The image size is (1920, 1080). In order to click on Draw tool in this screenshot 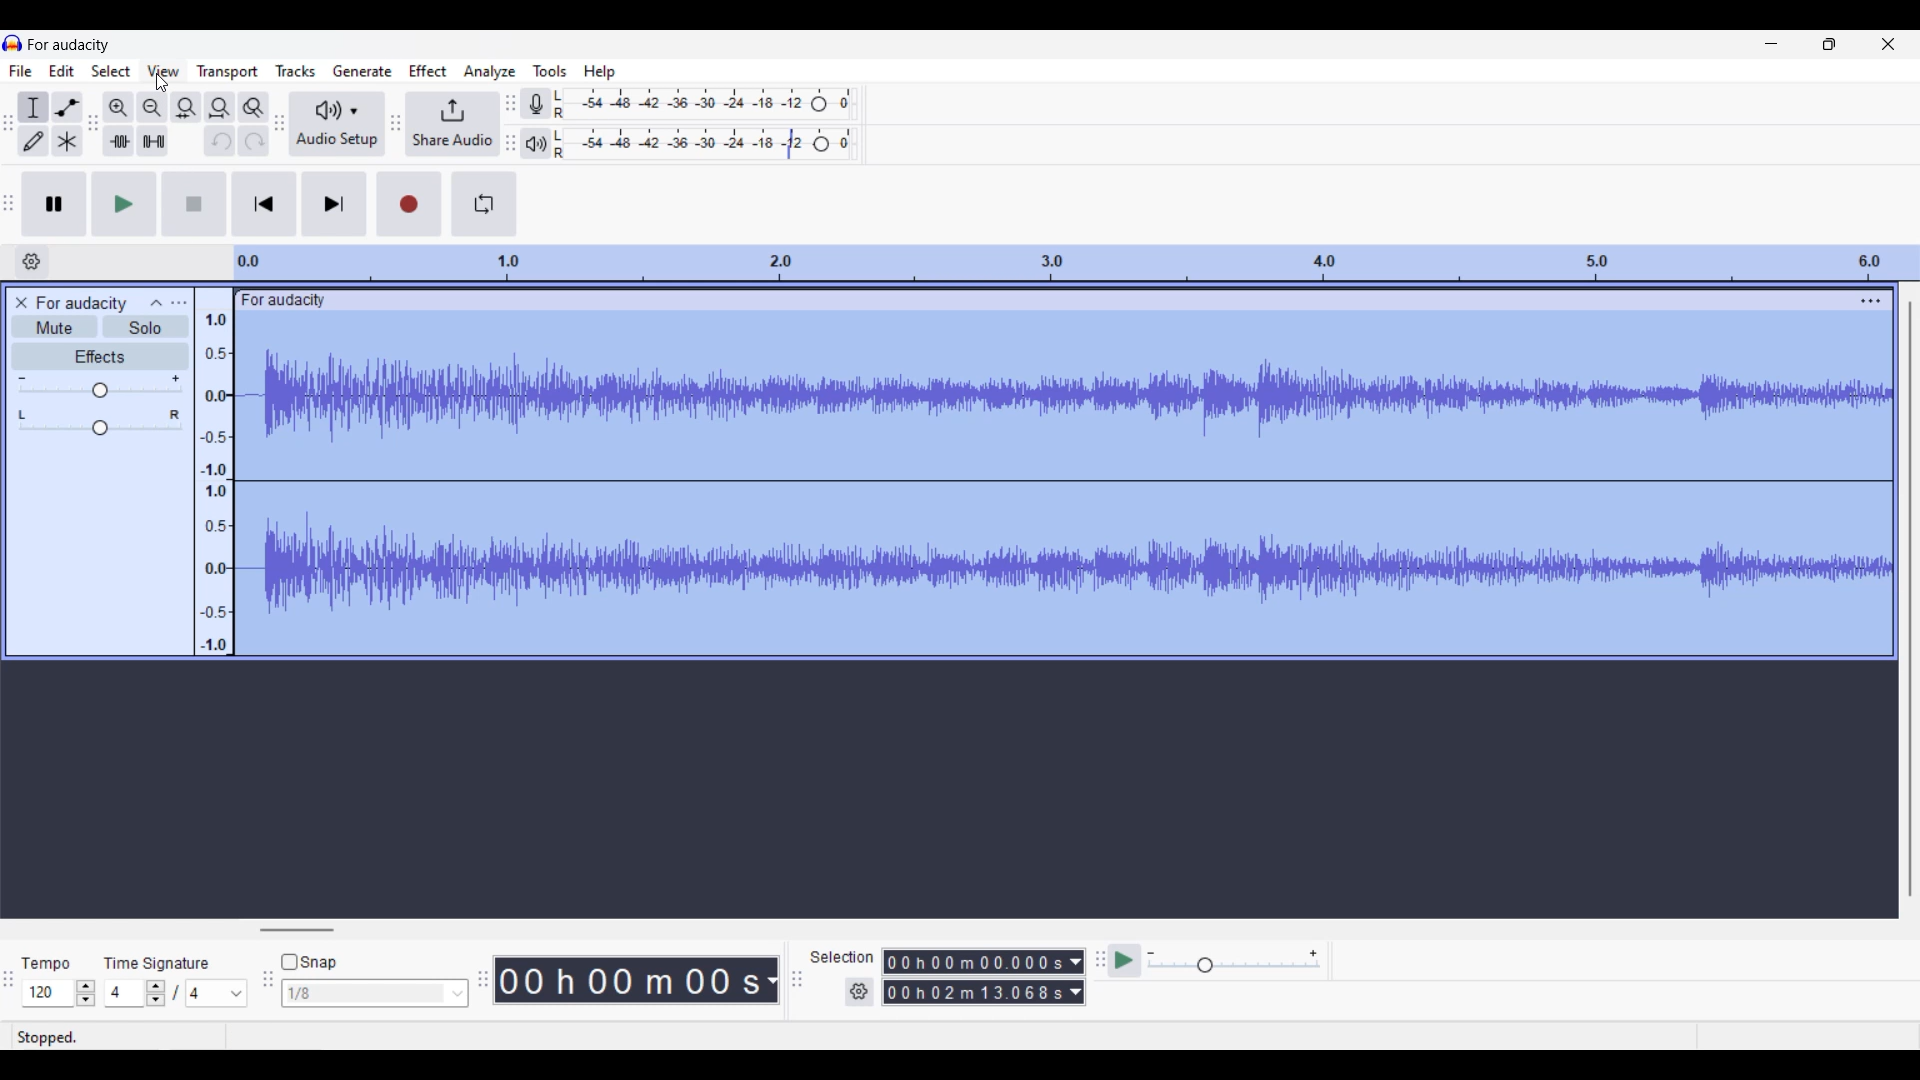, I will do `click(34, 140)`.